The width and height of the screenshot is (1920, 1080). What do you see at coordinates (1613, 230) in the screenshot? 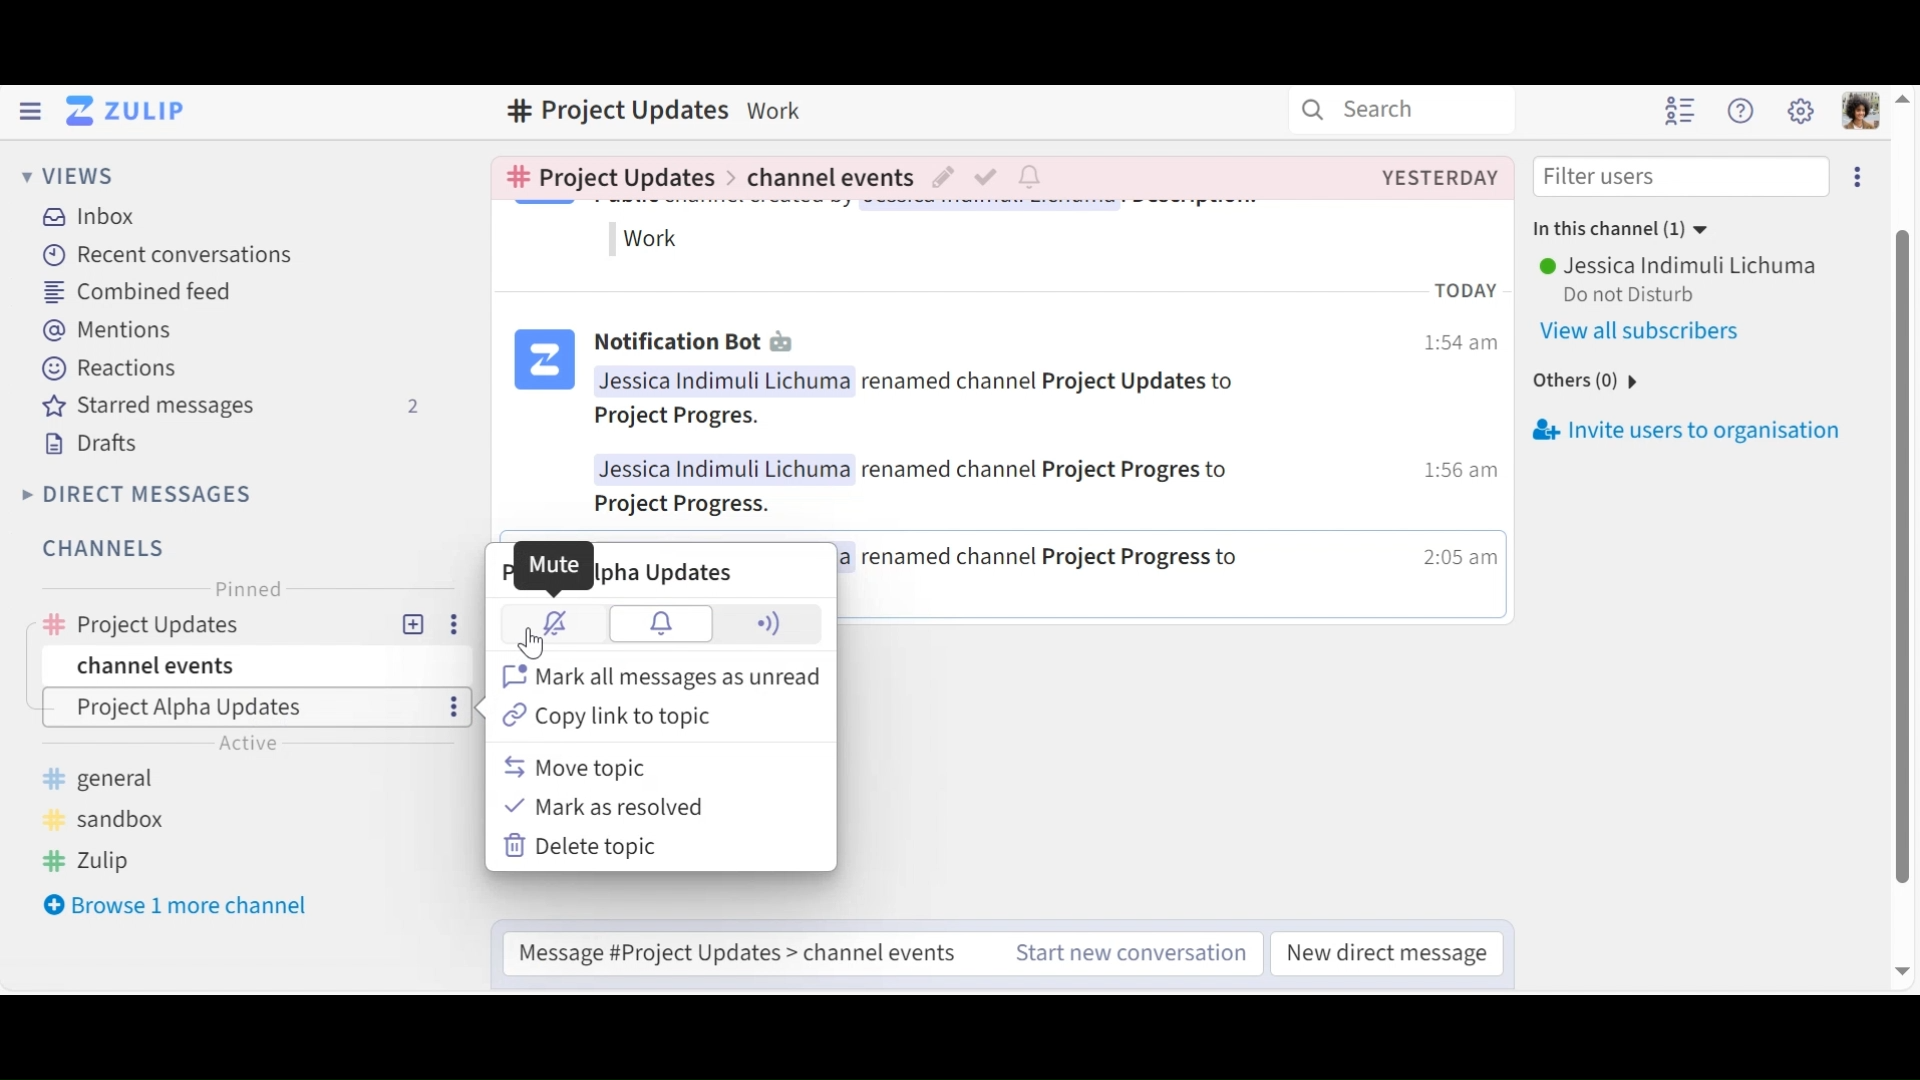
I see `In this channel (1)` at bounding box center [1613, 230].